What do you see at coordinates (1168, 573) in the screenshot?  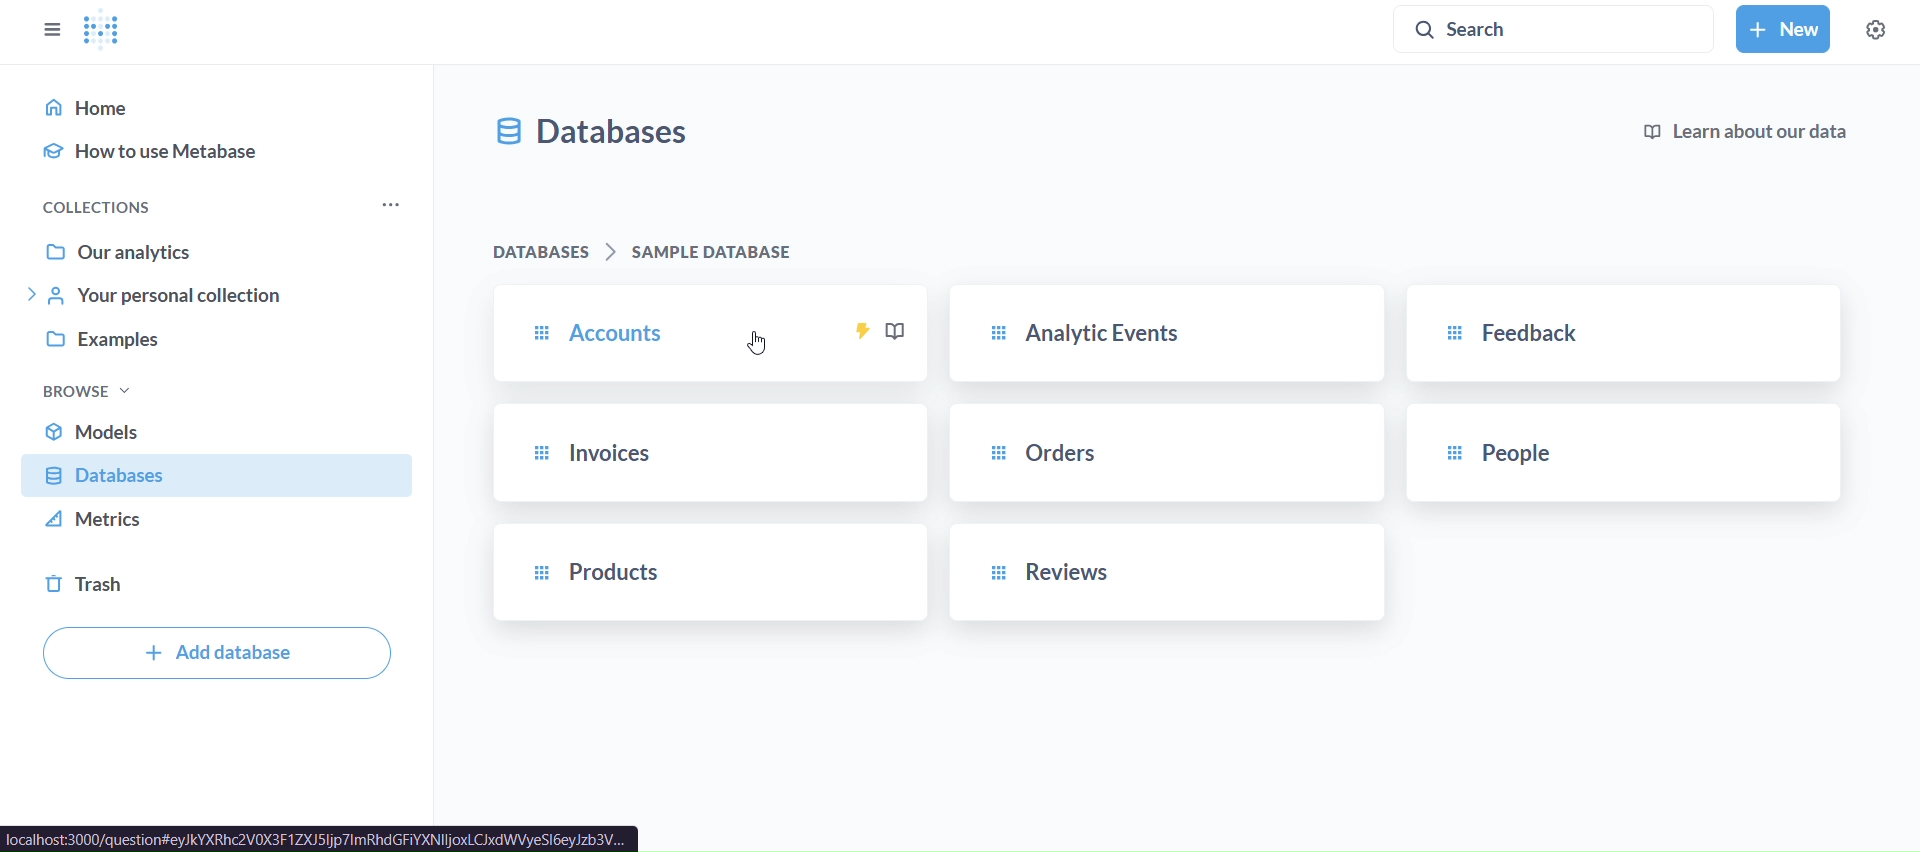 I see `reviews` at bounding box center [1168, 573].